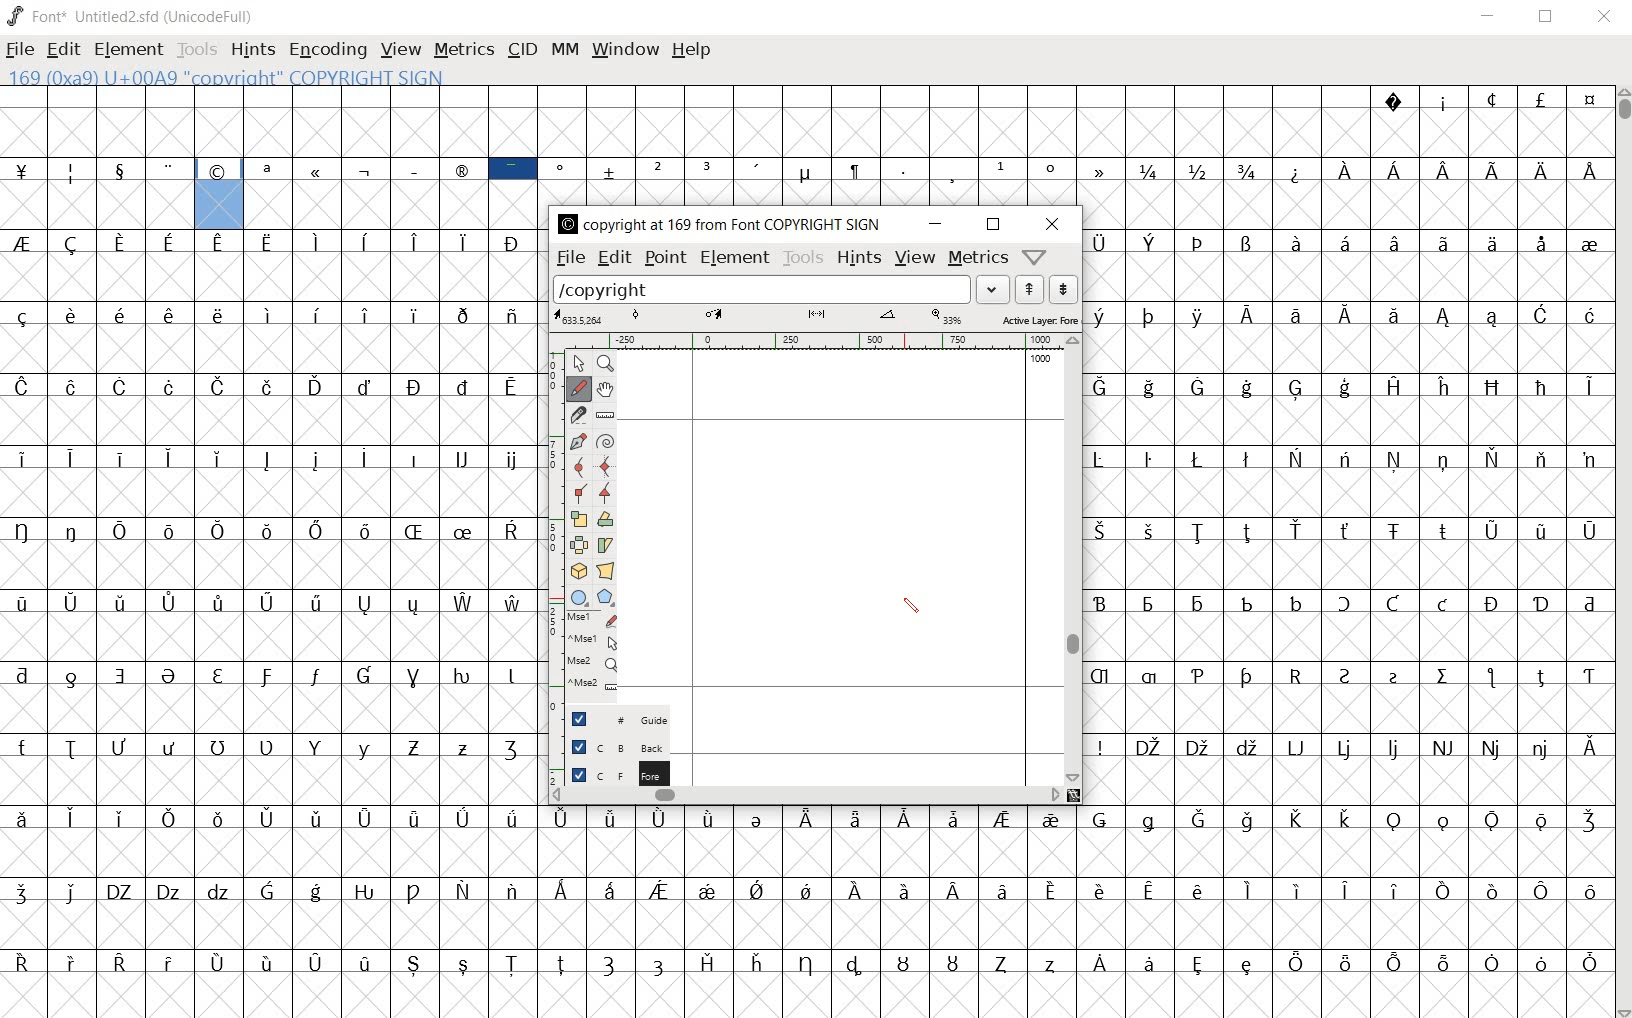 The image size is (1632, 1018). I want to click on Font* Untitled2.sfd (UnicodeFull), so click(132, 17).